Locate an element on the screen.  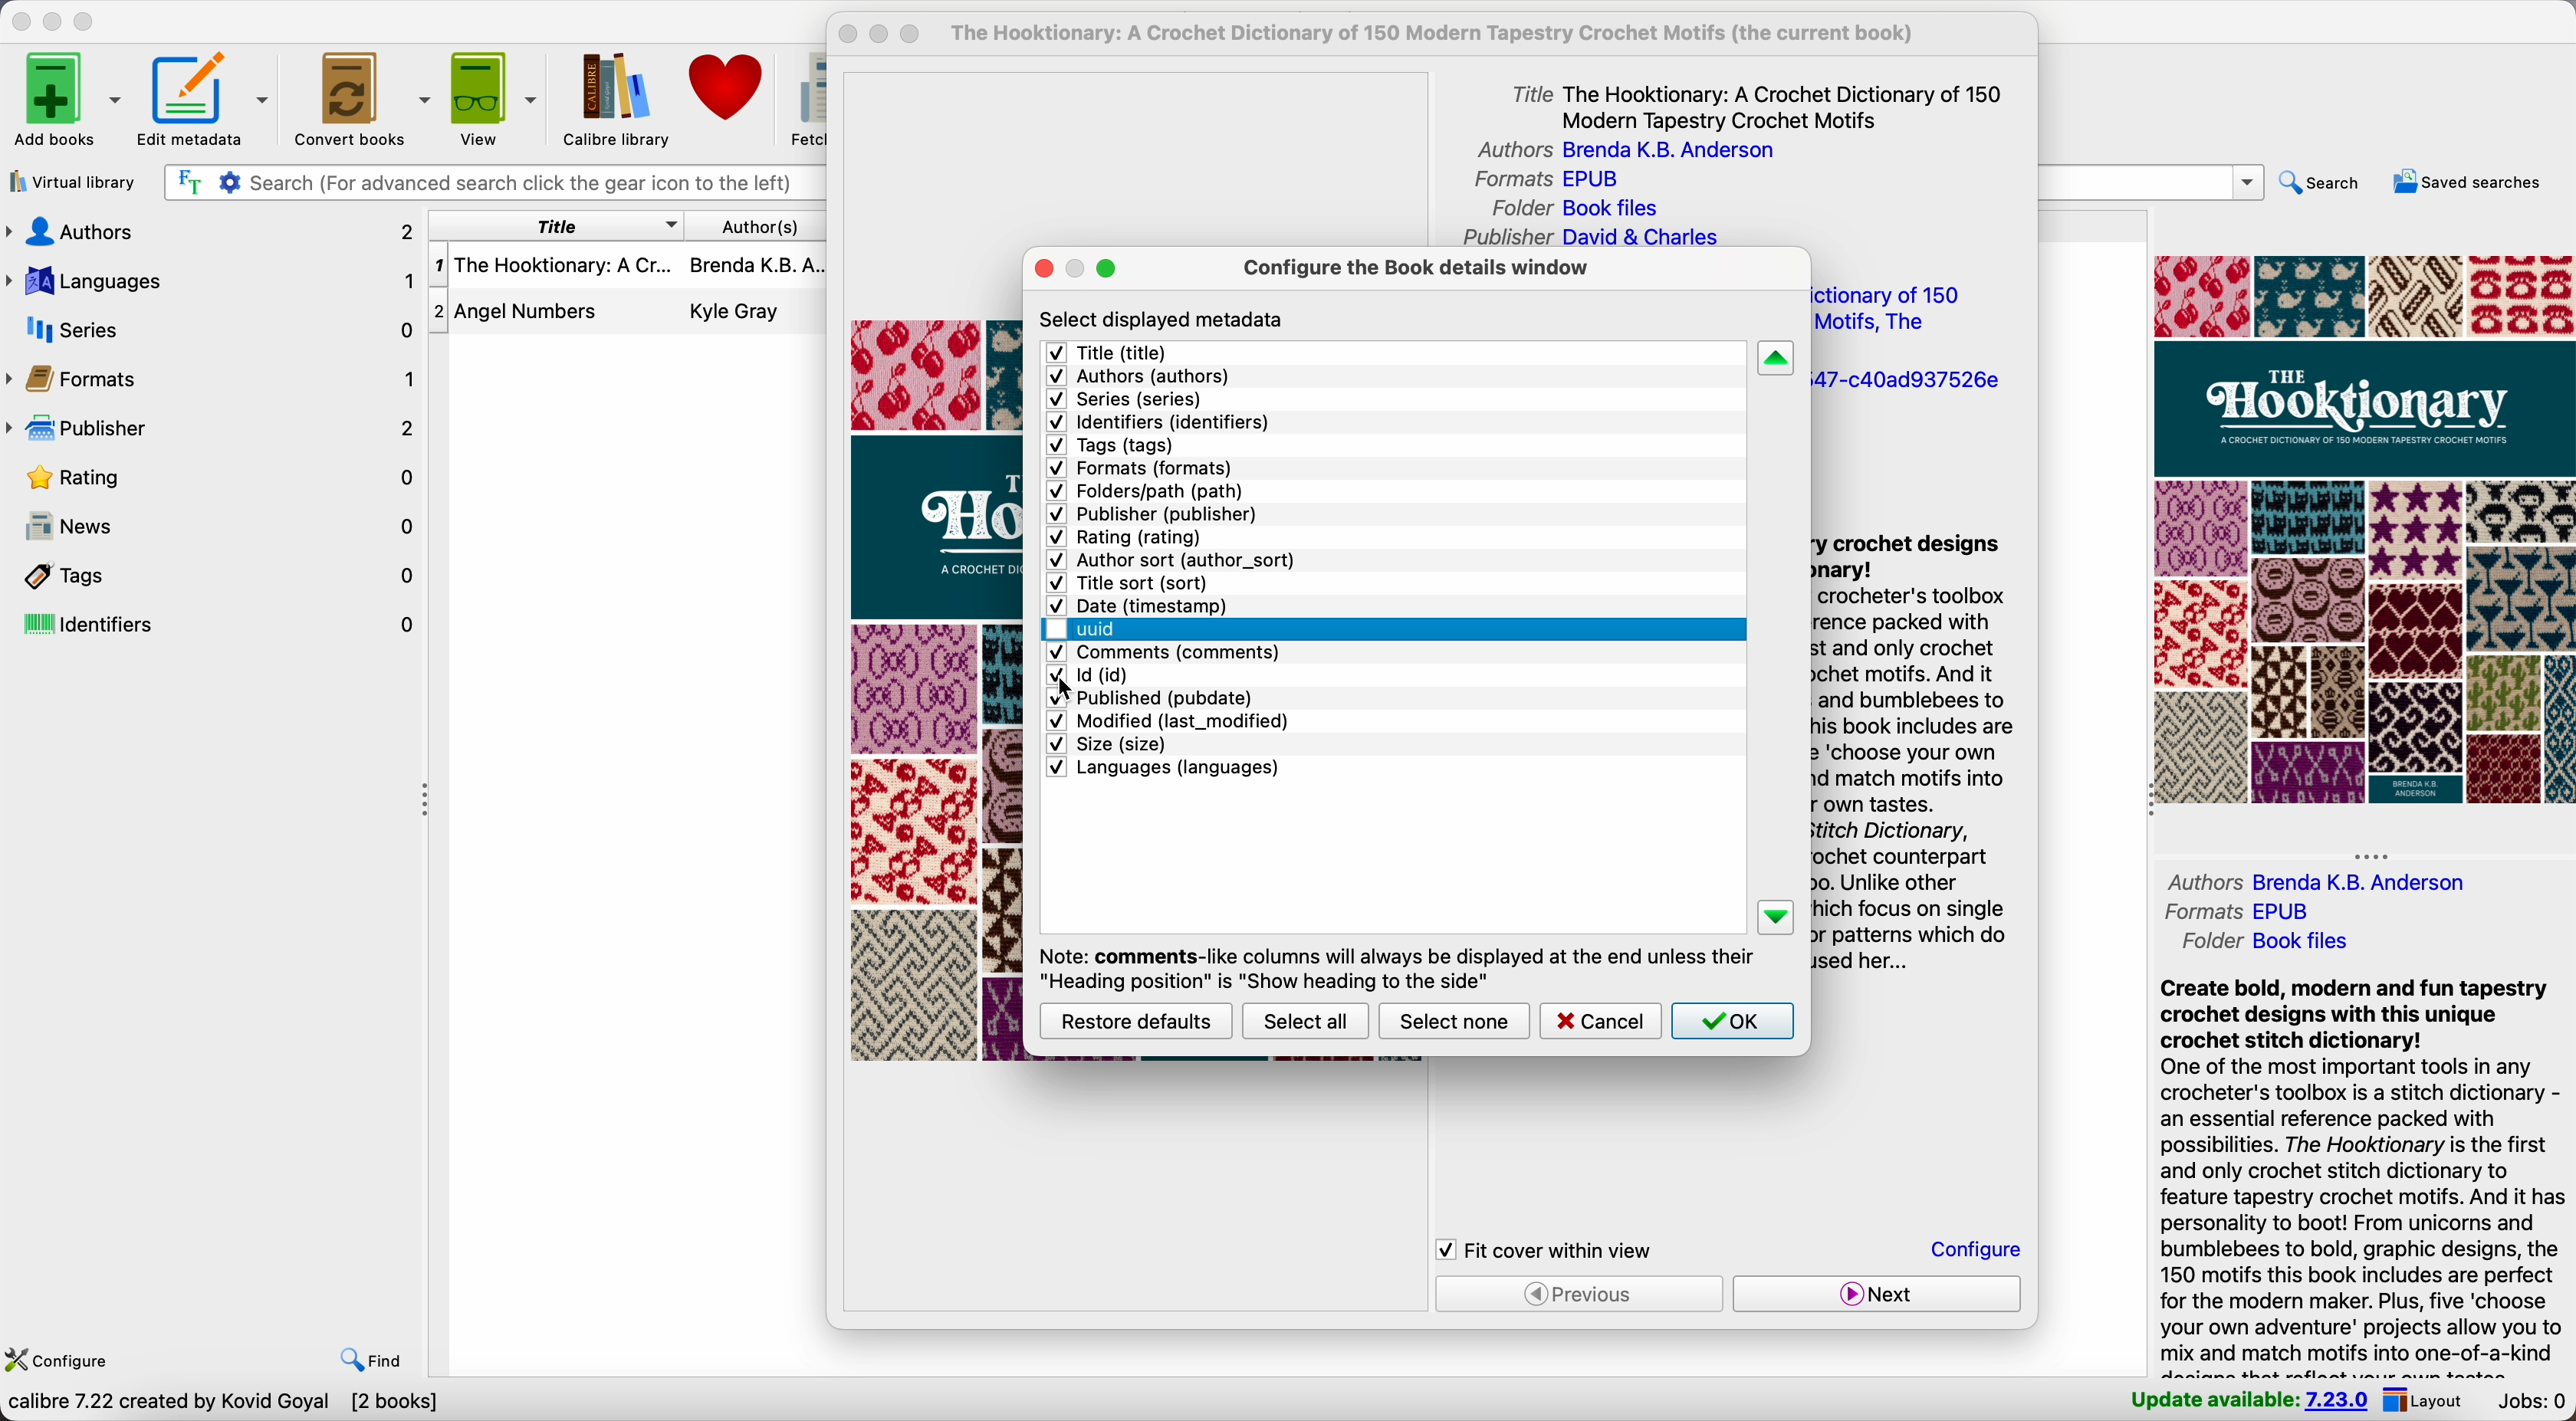
author(s) is located at coordinates (757, 226).